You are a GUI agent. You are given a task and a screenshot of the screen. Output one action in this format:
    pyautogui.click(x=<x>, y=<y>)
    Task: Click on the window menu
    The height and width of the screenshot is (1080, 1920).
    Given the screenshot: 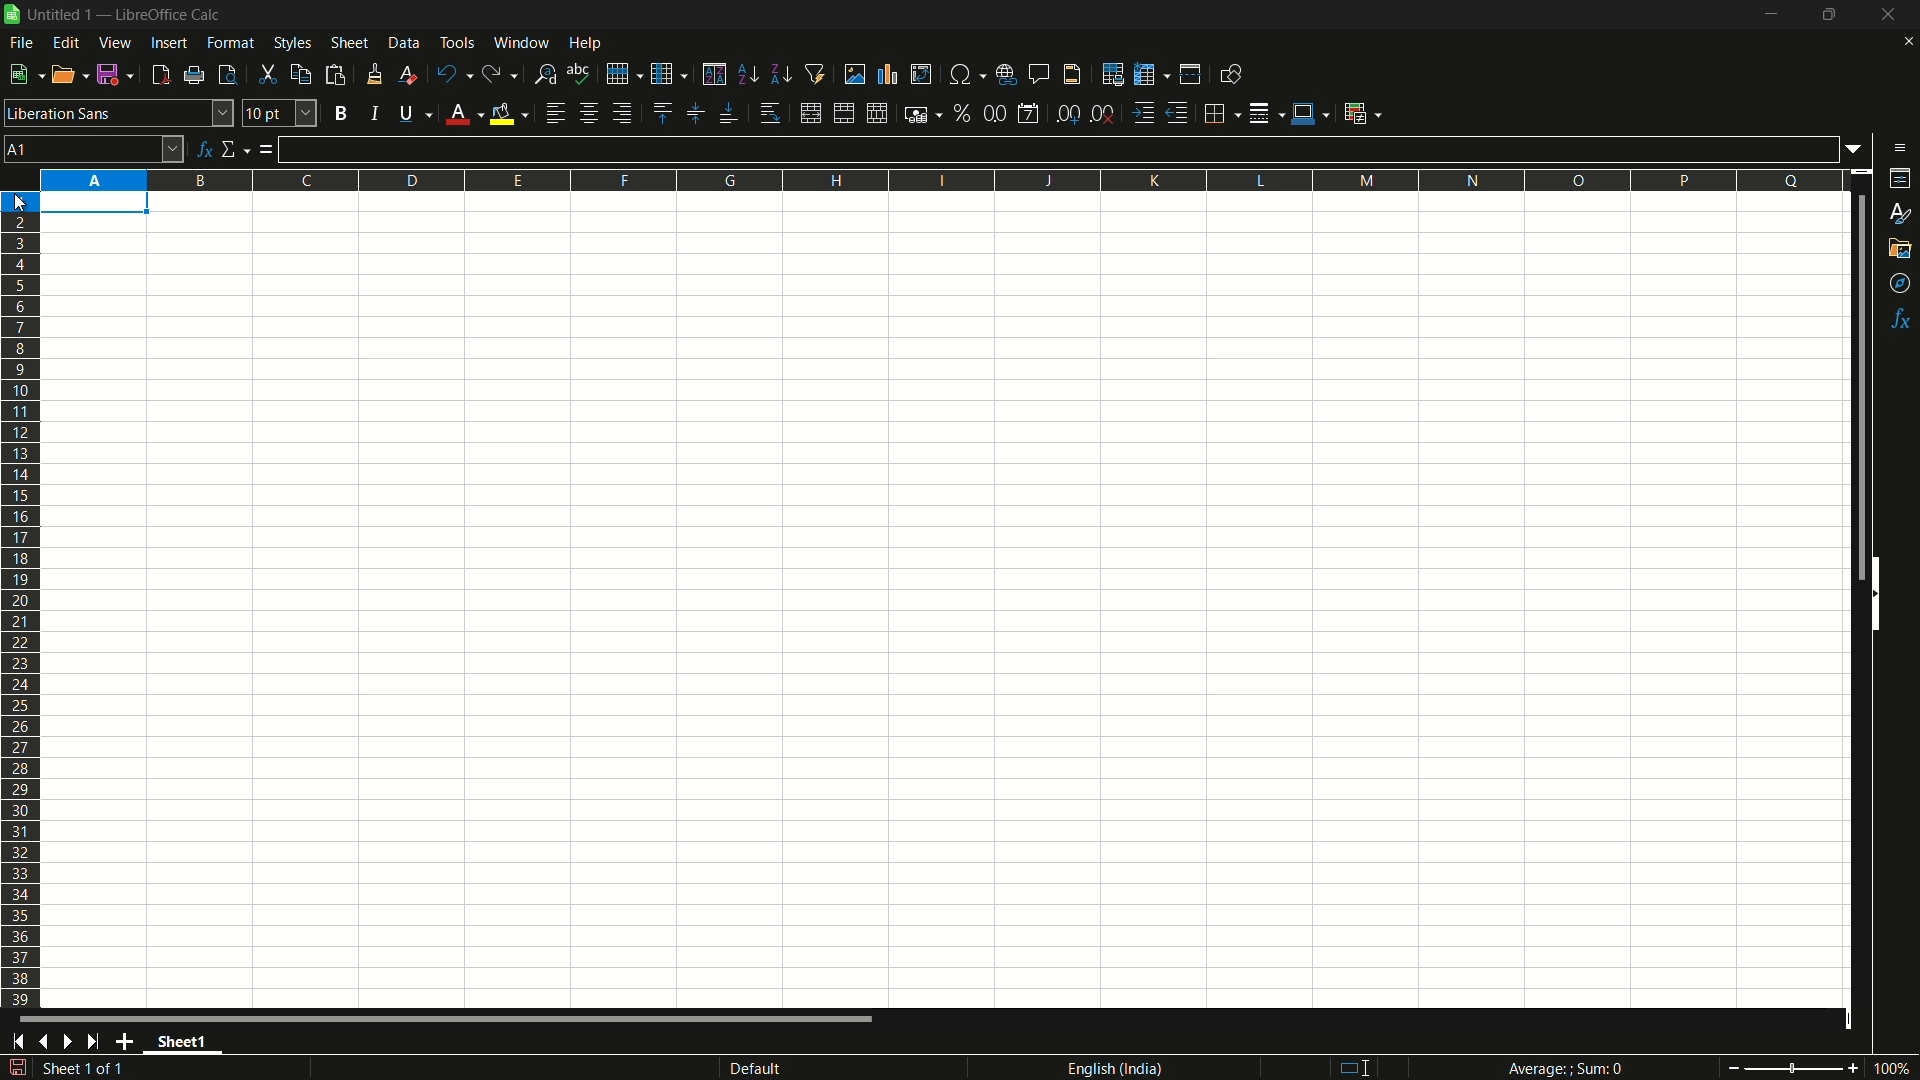 What is the action you would take?
    pyautogui.click(x=521, y=42)
    